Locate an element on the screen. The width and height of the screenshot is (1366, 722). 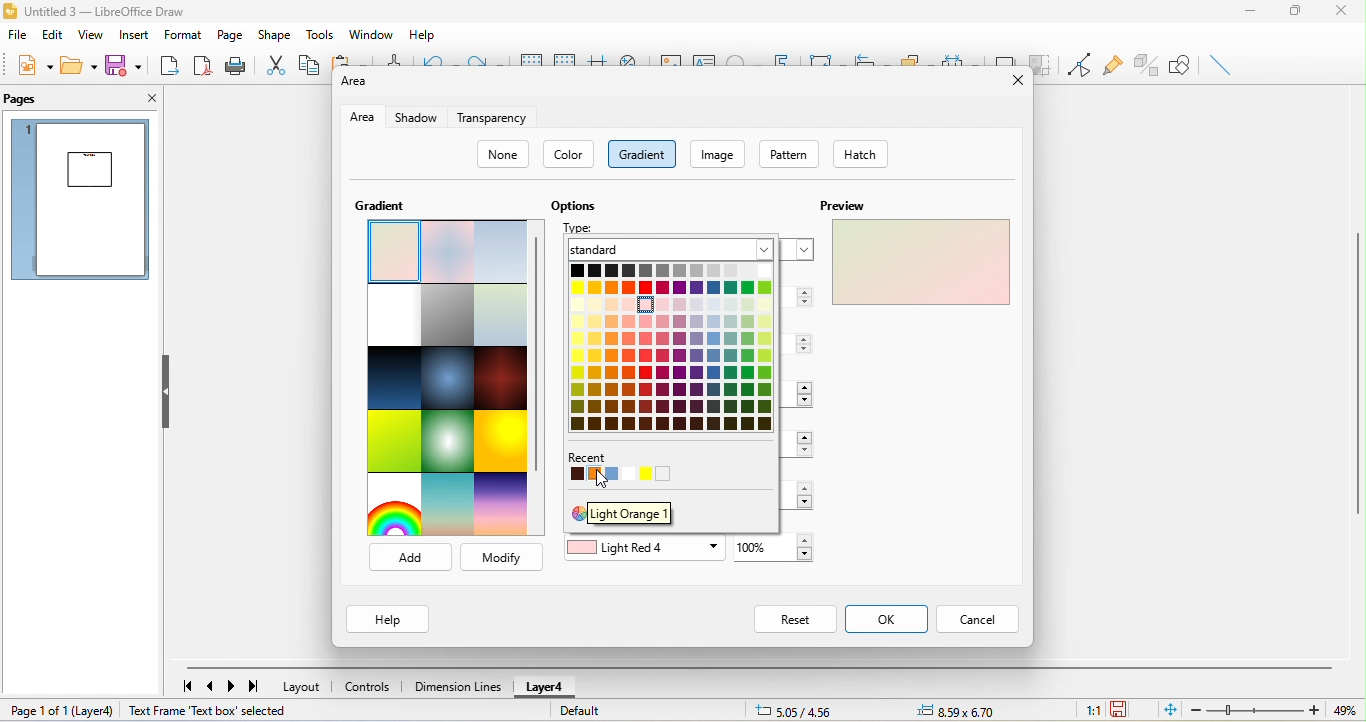
green grass is located at coordinates (392, 443).